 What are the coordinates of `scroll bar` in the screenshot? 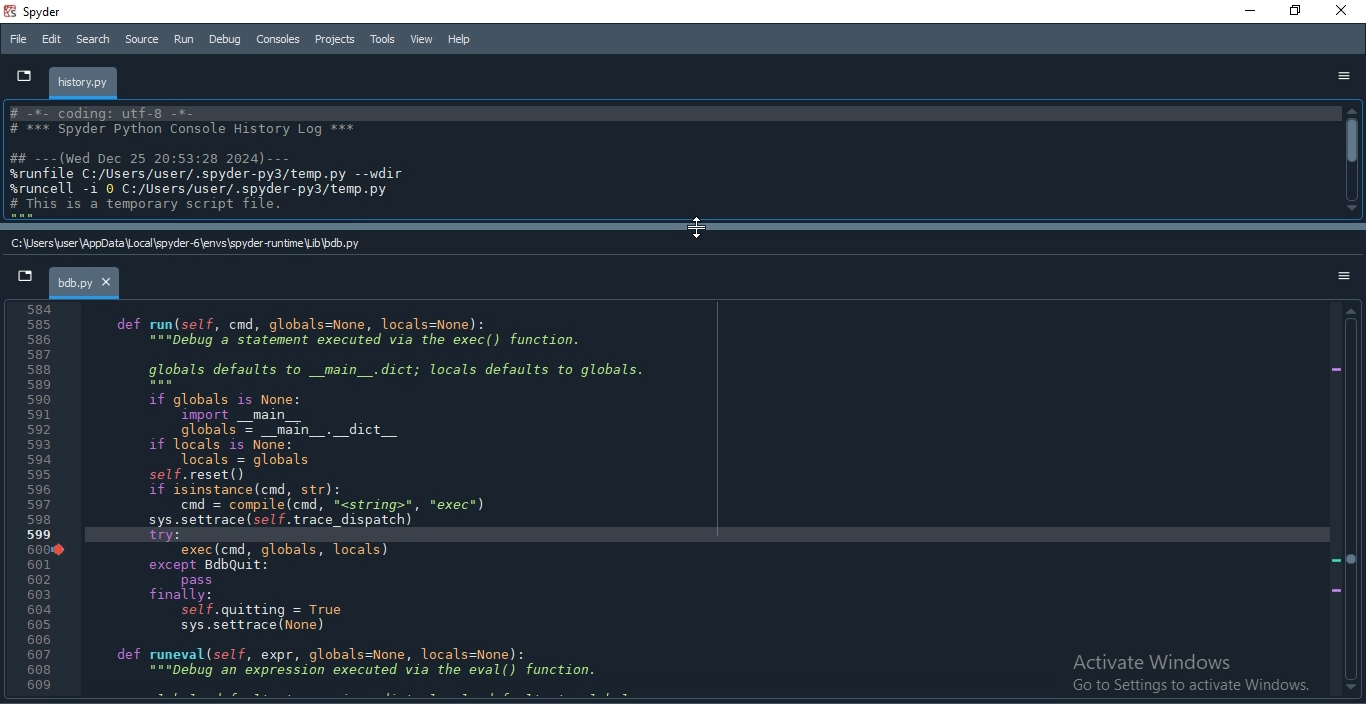 It's located at (683, 224).